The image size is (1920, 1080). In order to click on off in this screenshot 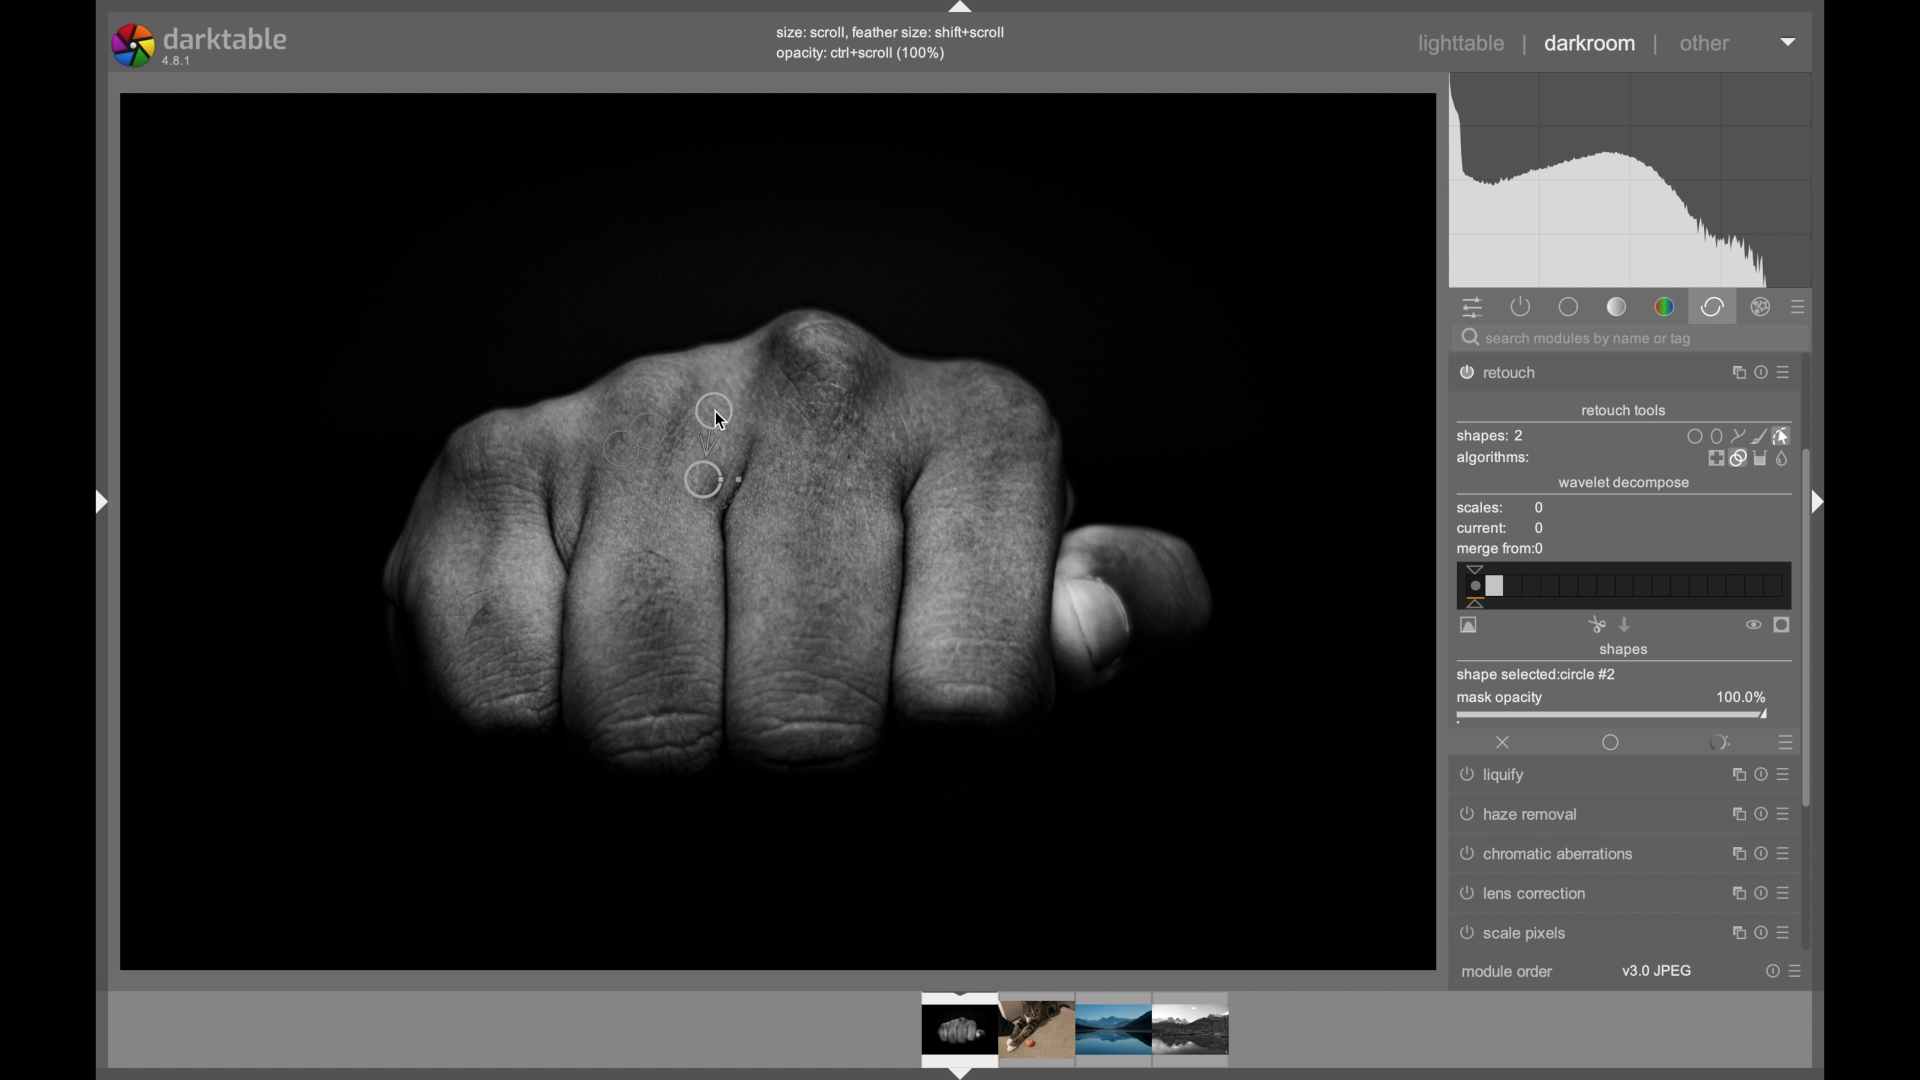, I will do `click(1504, 742)`.